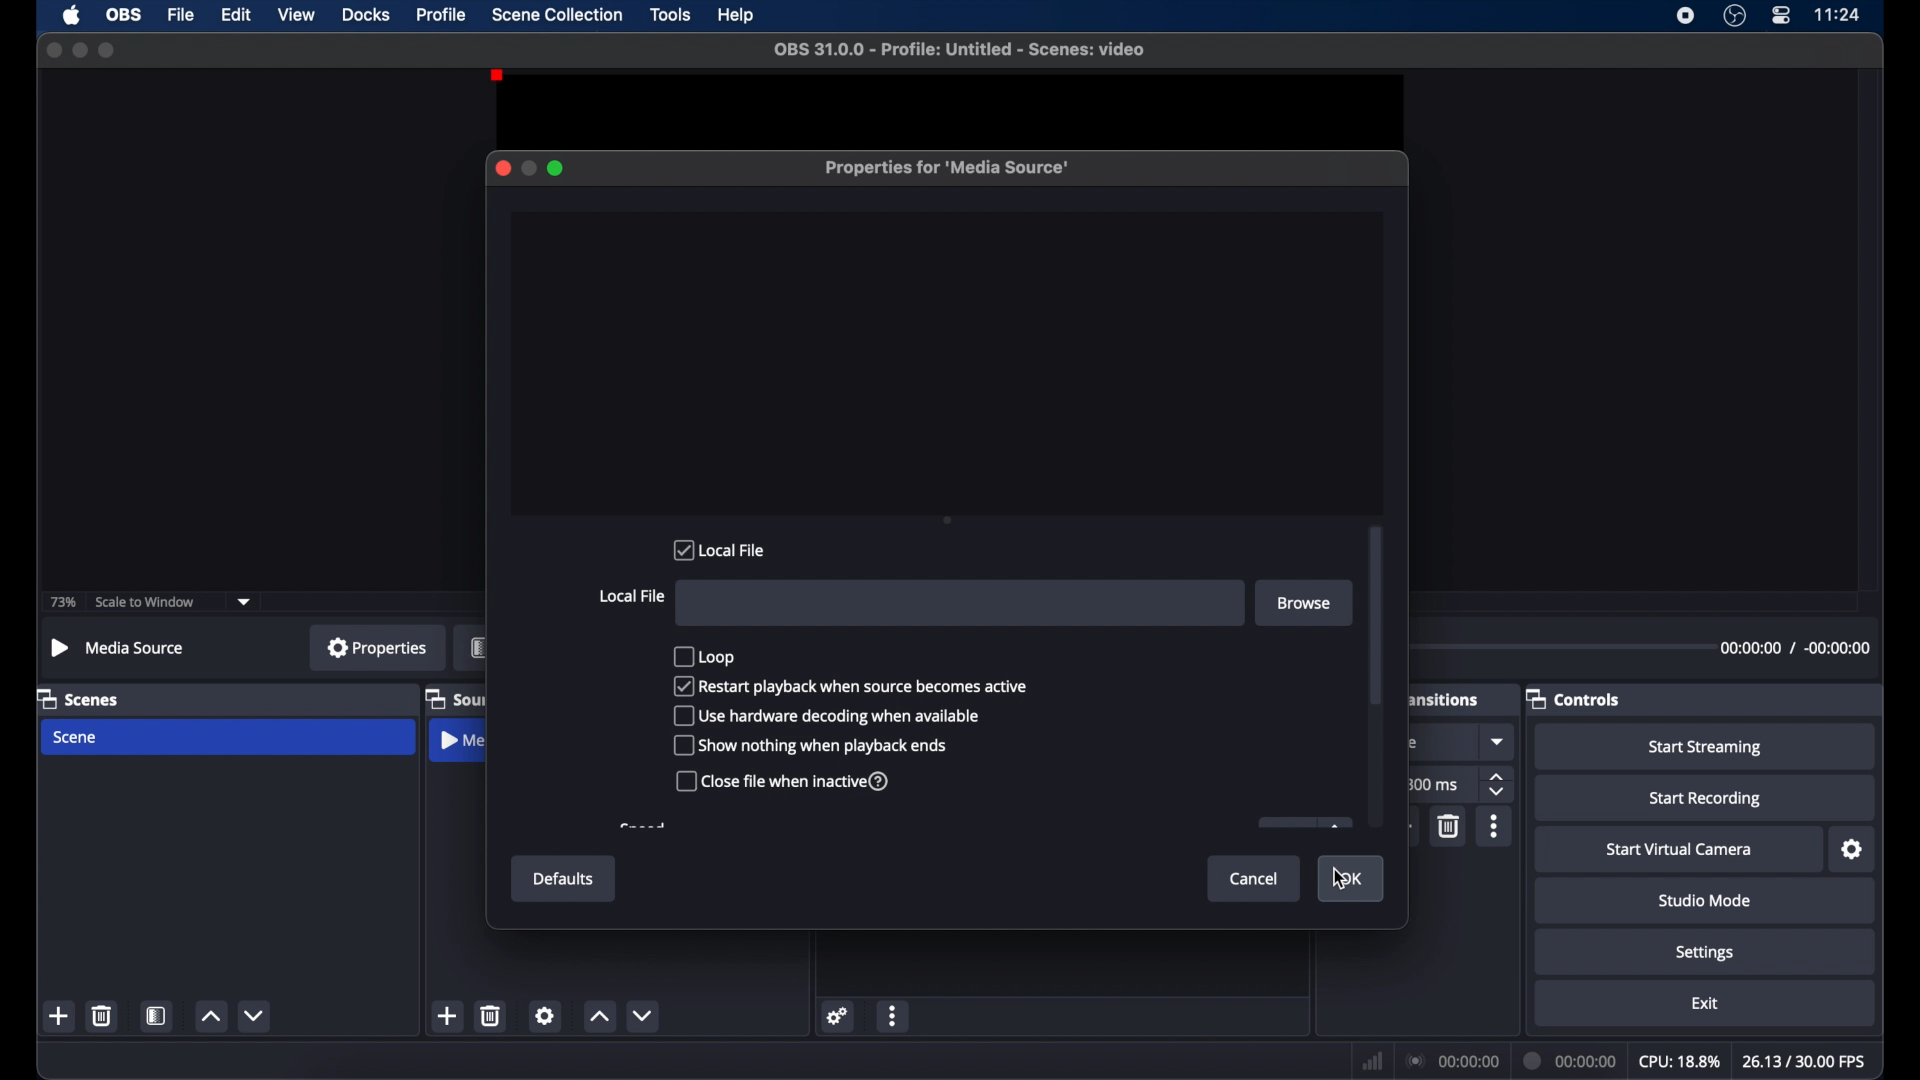 The height and width of the screenshot is (1080, 1920). Describe the element at coordinates (71, 16) in the screenshot. I see `apple icon` at that location.